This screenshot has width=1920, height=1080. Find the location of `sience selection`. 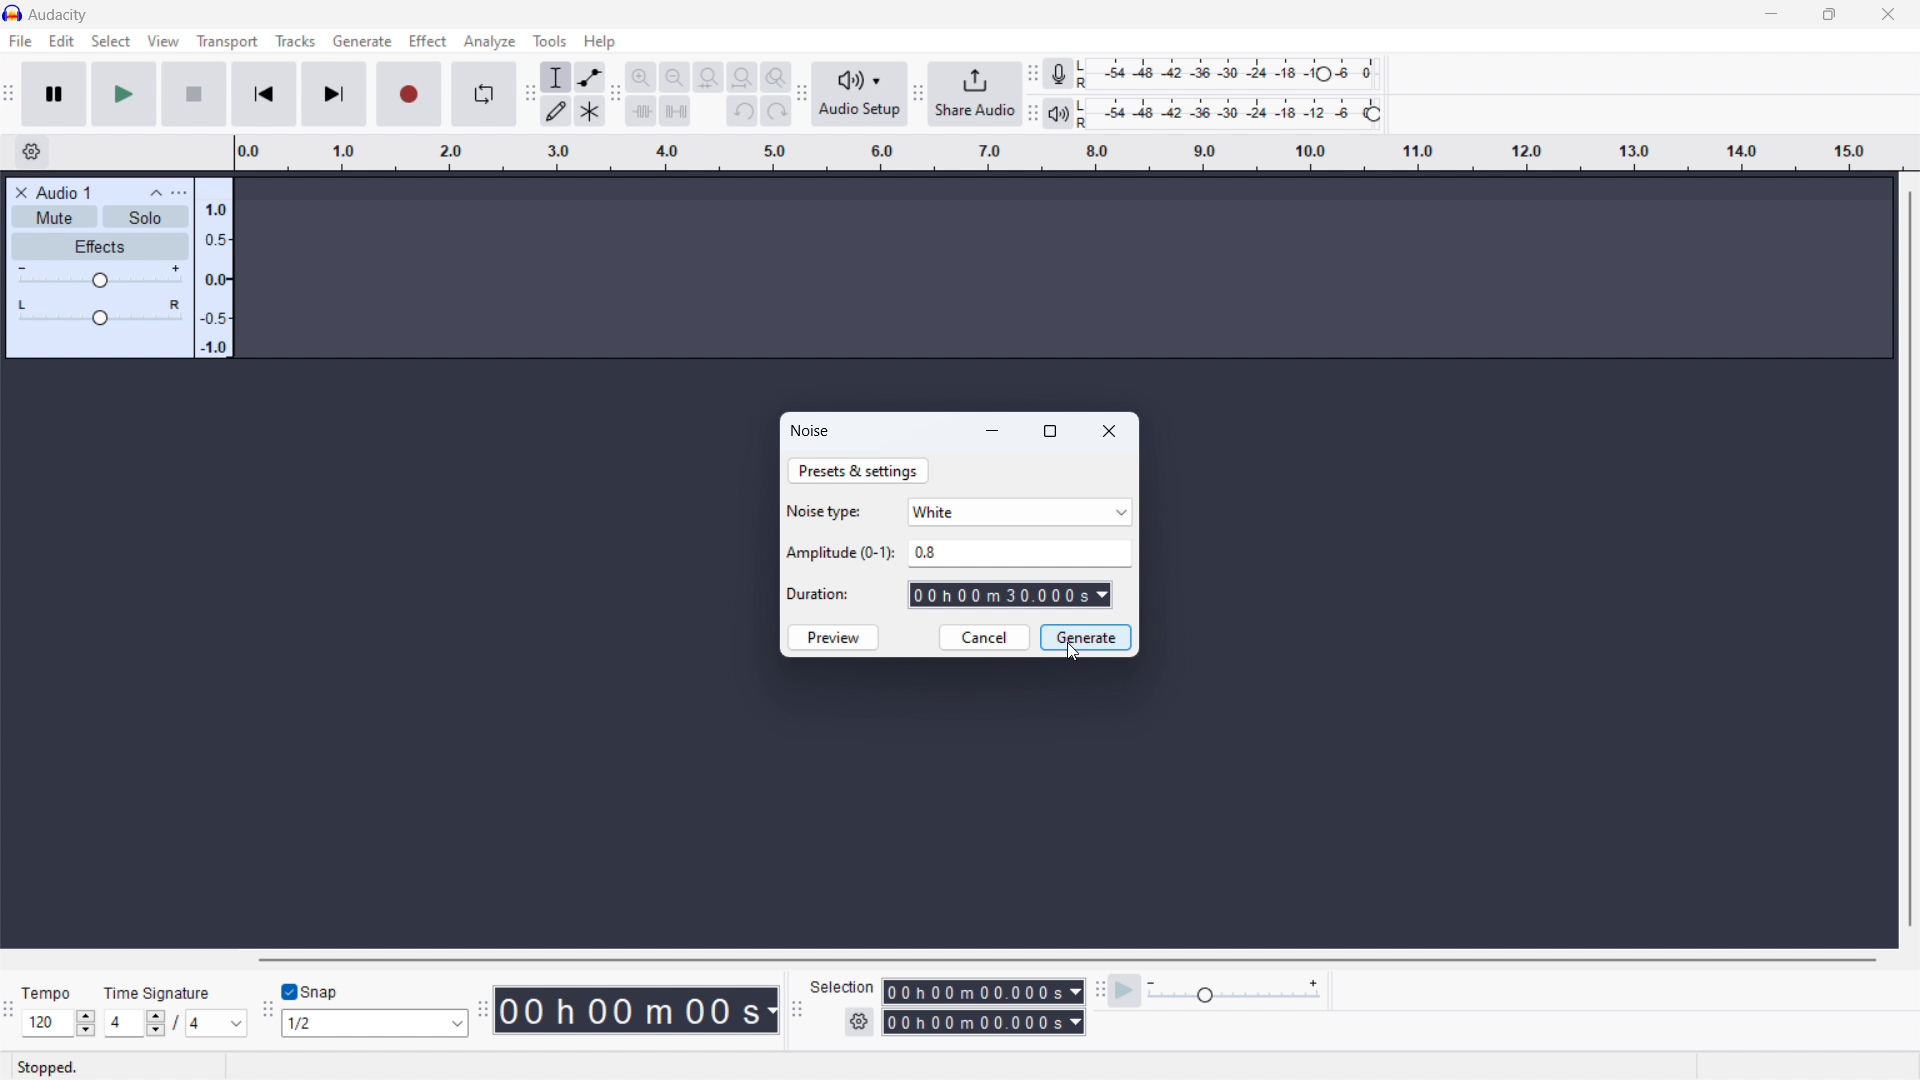

sience selection is located at coordinates (676, 110).